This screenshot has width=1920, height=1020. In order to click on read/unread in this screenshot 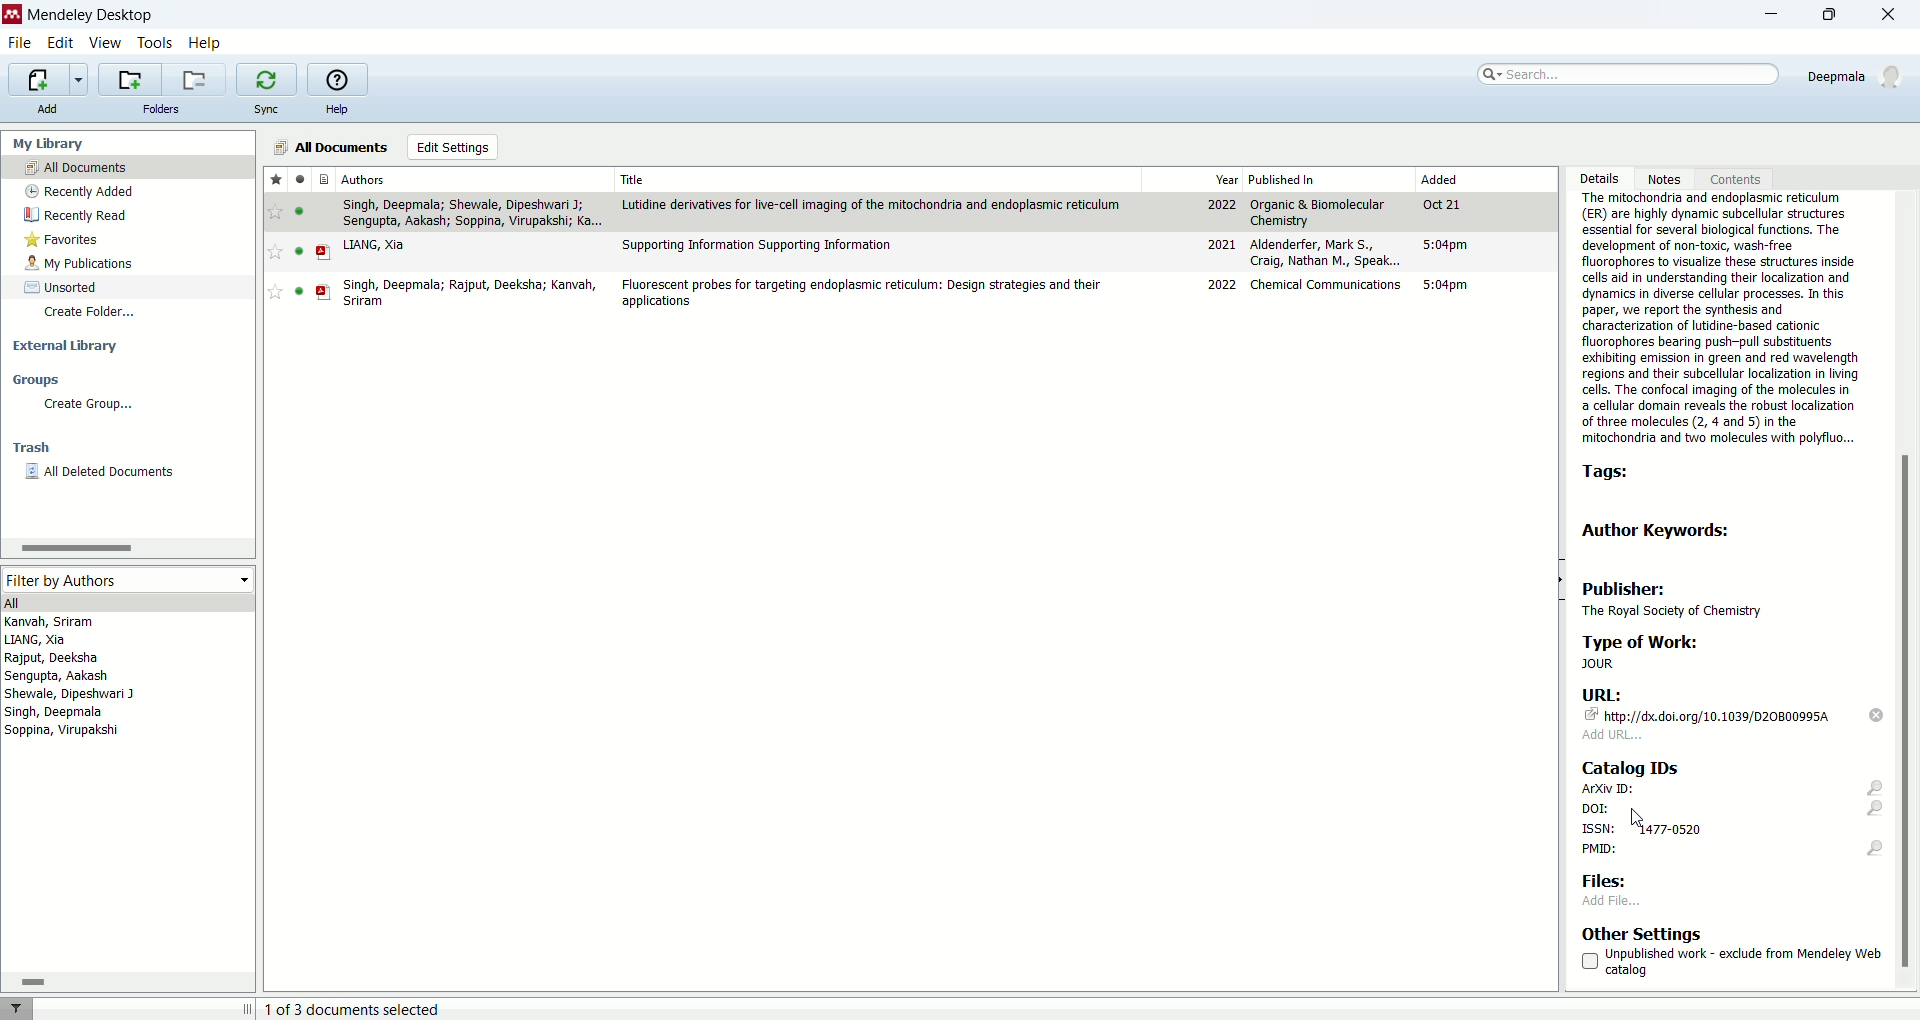, I will do `click(299, 178)`.